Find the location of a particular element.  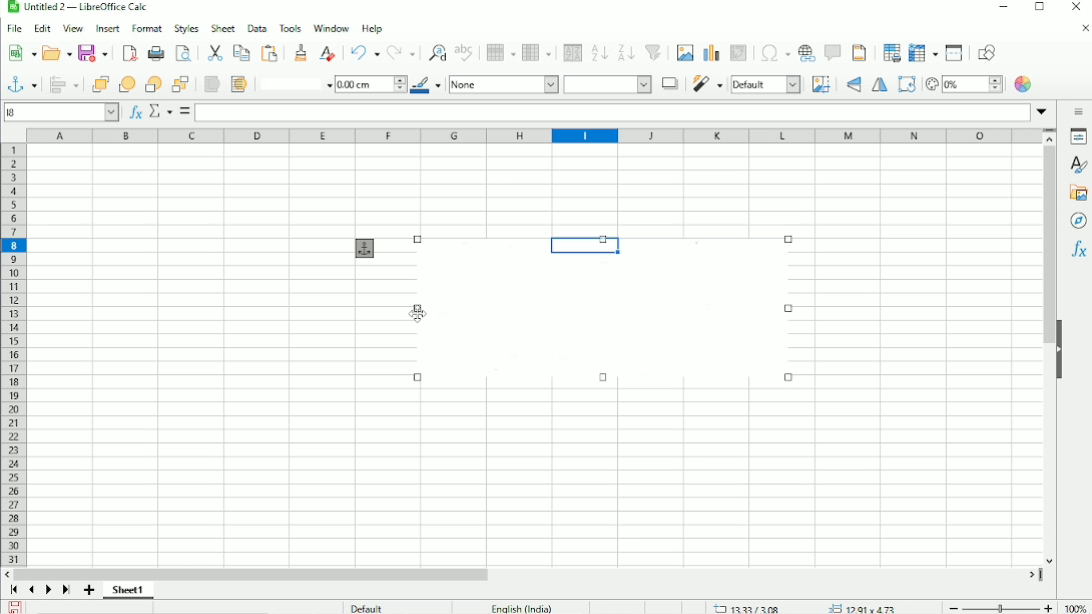

Window is located at coordinates (330, 28).